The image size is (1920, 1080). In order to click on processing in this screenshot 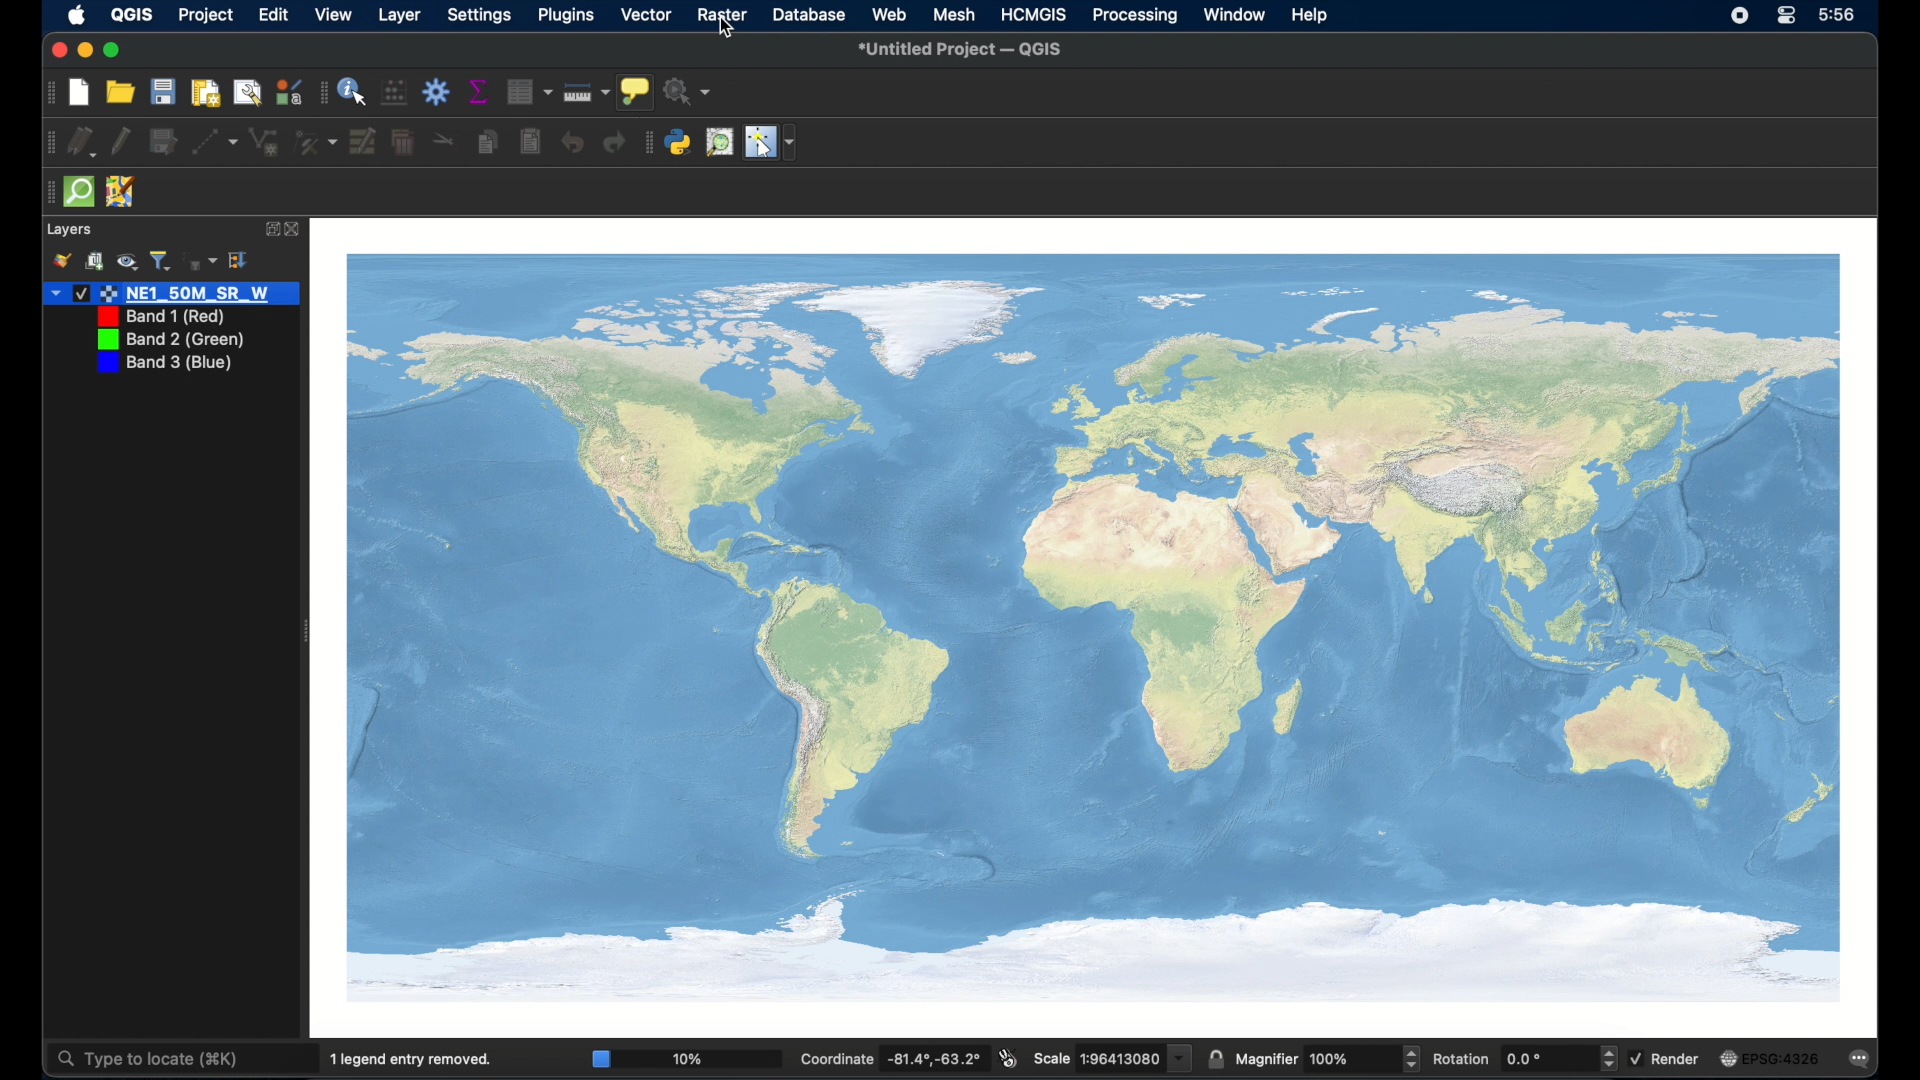, I will do `click(1135, 17)`.